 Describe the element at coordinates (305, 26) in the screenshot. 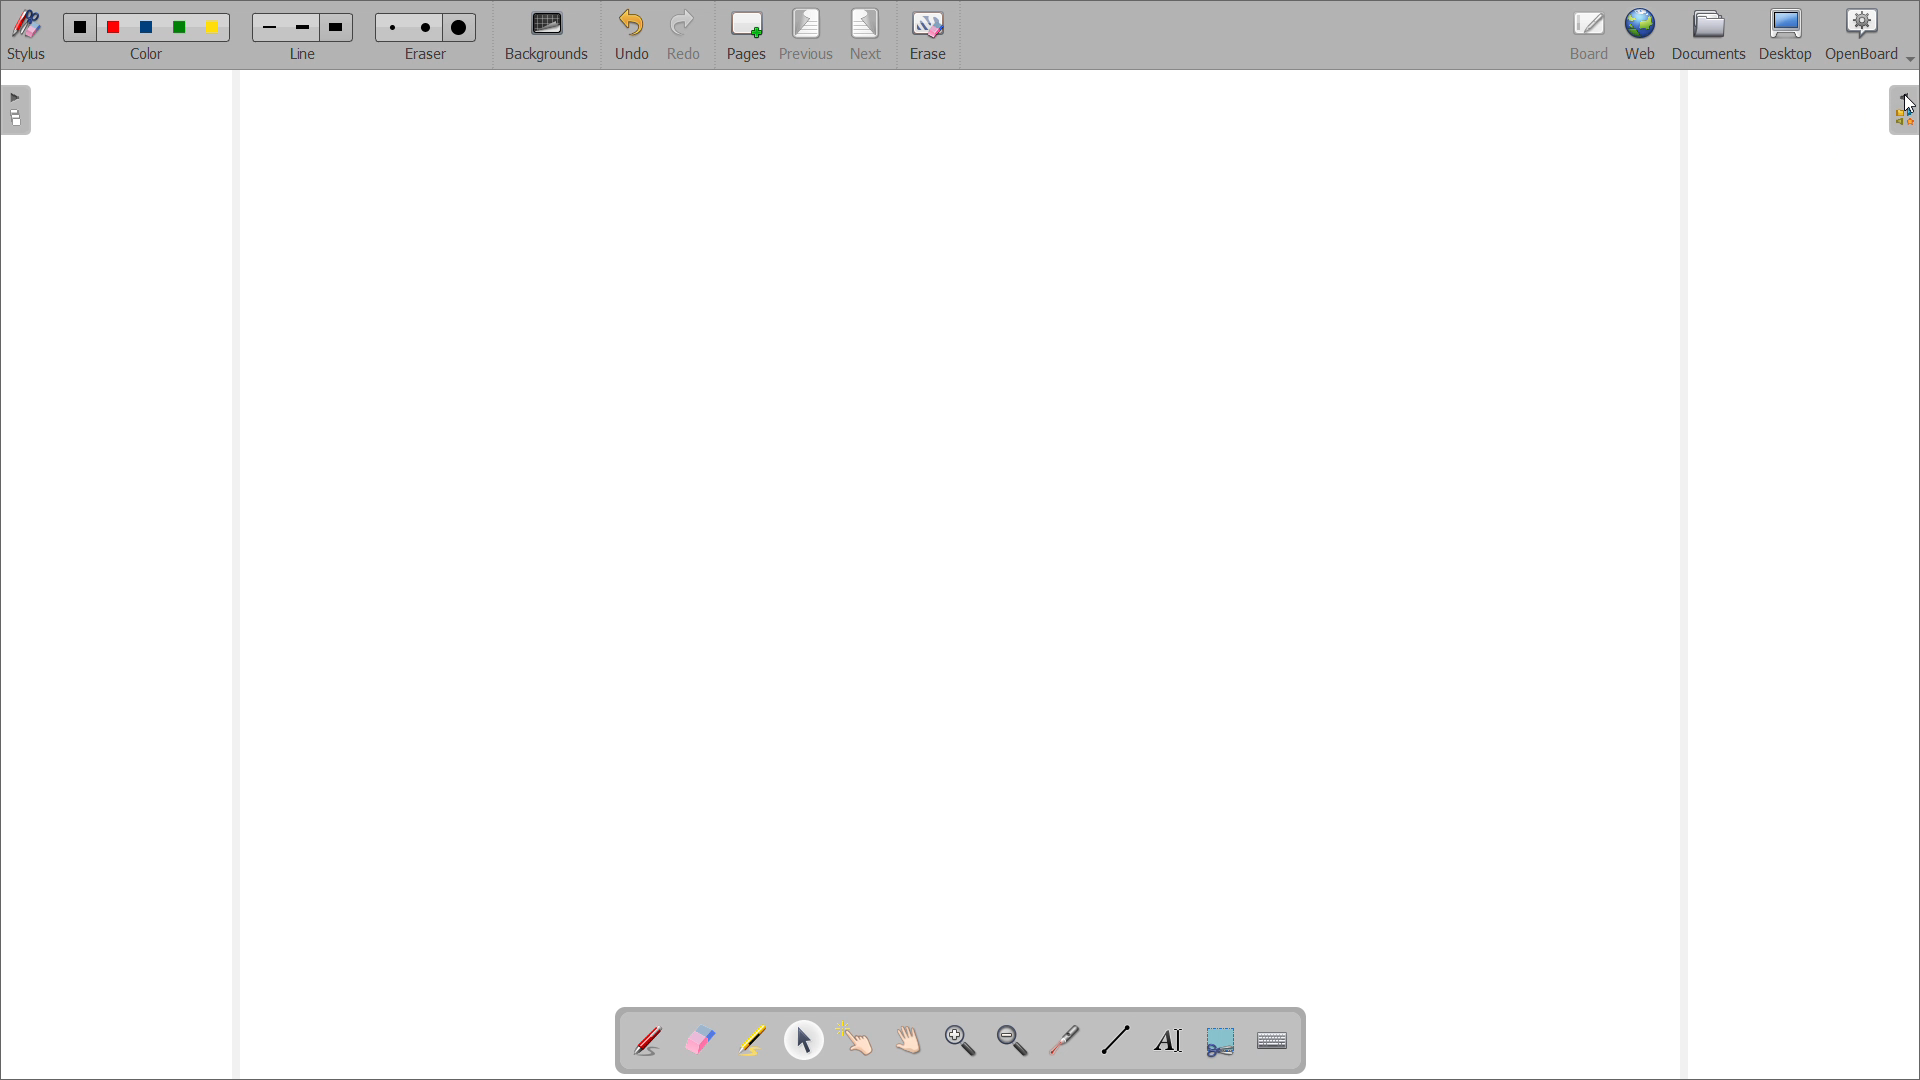

I see `Medium line` at that location.